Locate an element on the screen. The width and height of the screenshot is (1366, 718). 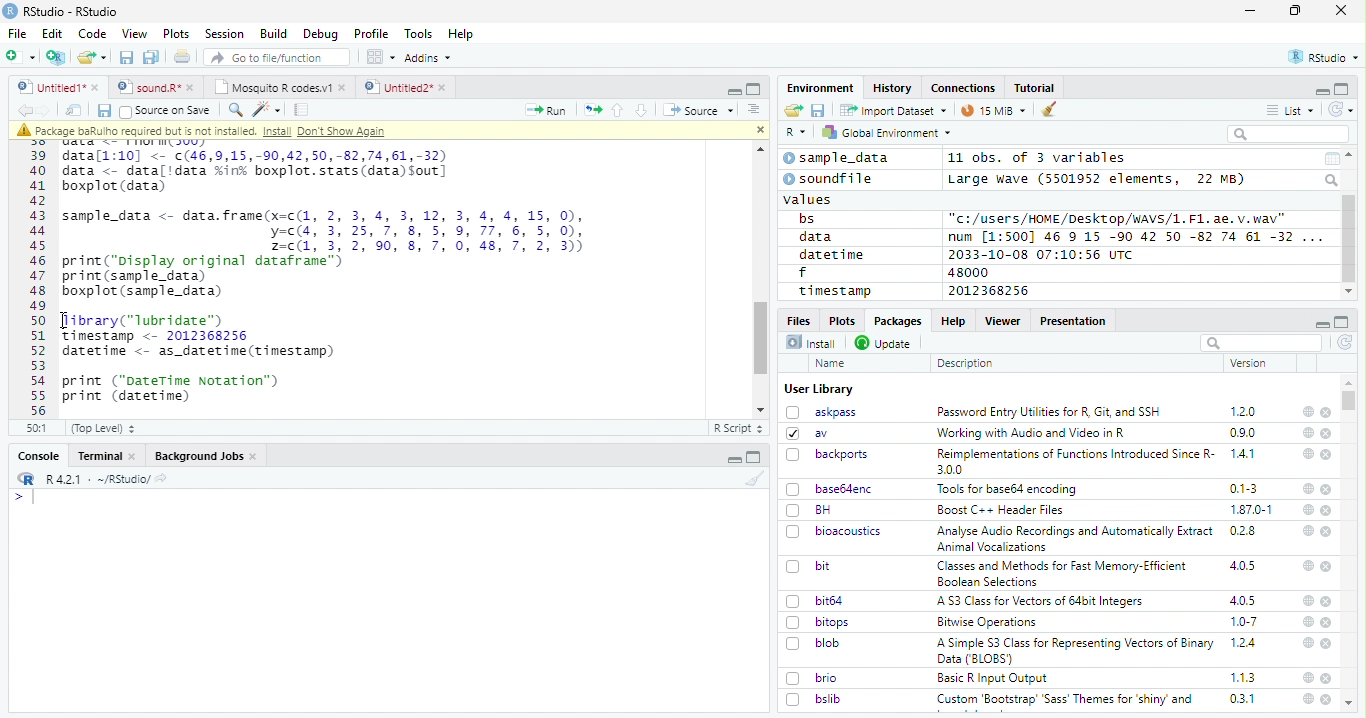
15 MiB is located at coordinates (994, 110).